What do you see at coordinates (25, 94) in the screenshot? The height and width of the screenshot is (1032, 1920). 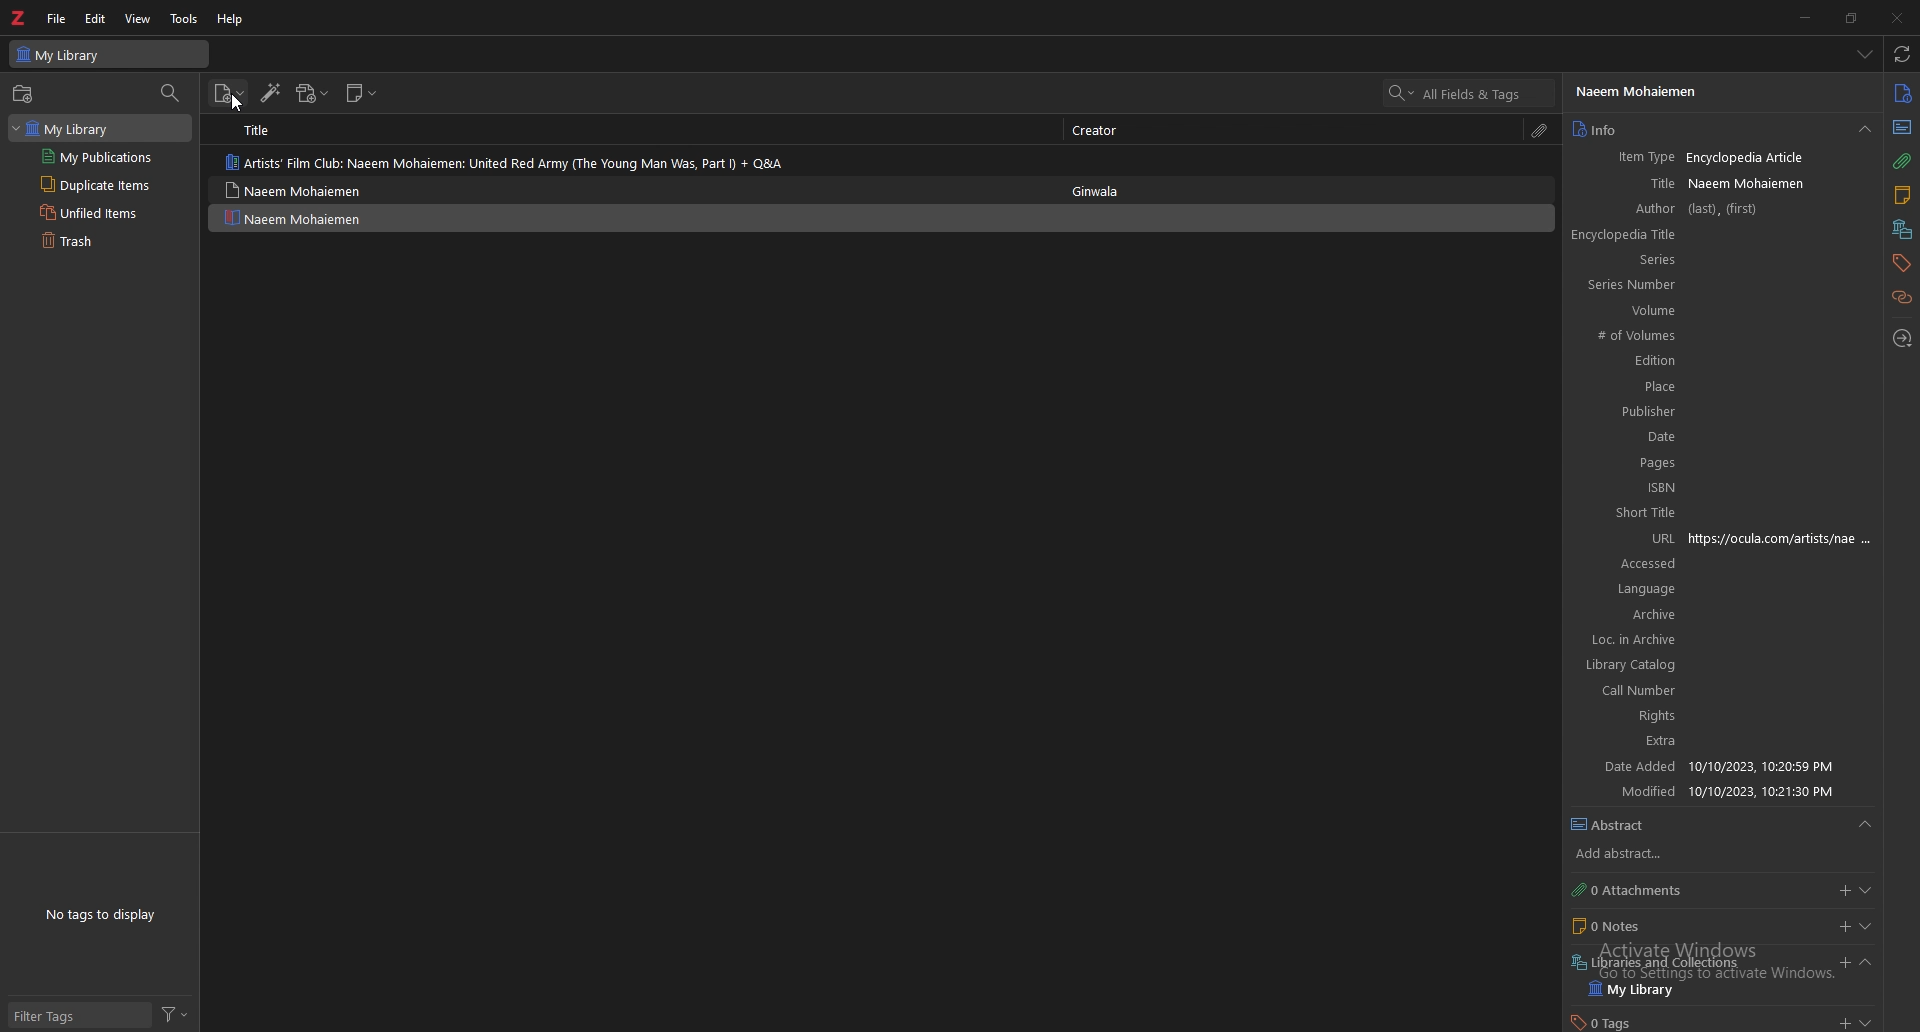 I see `new collection` at bounding box center [25, 94].